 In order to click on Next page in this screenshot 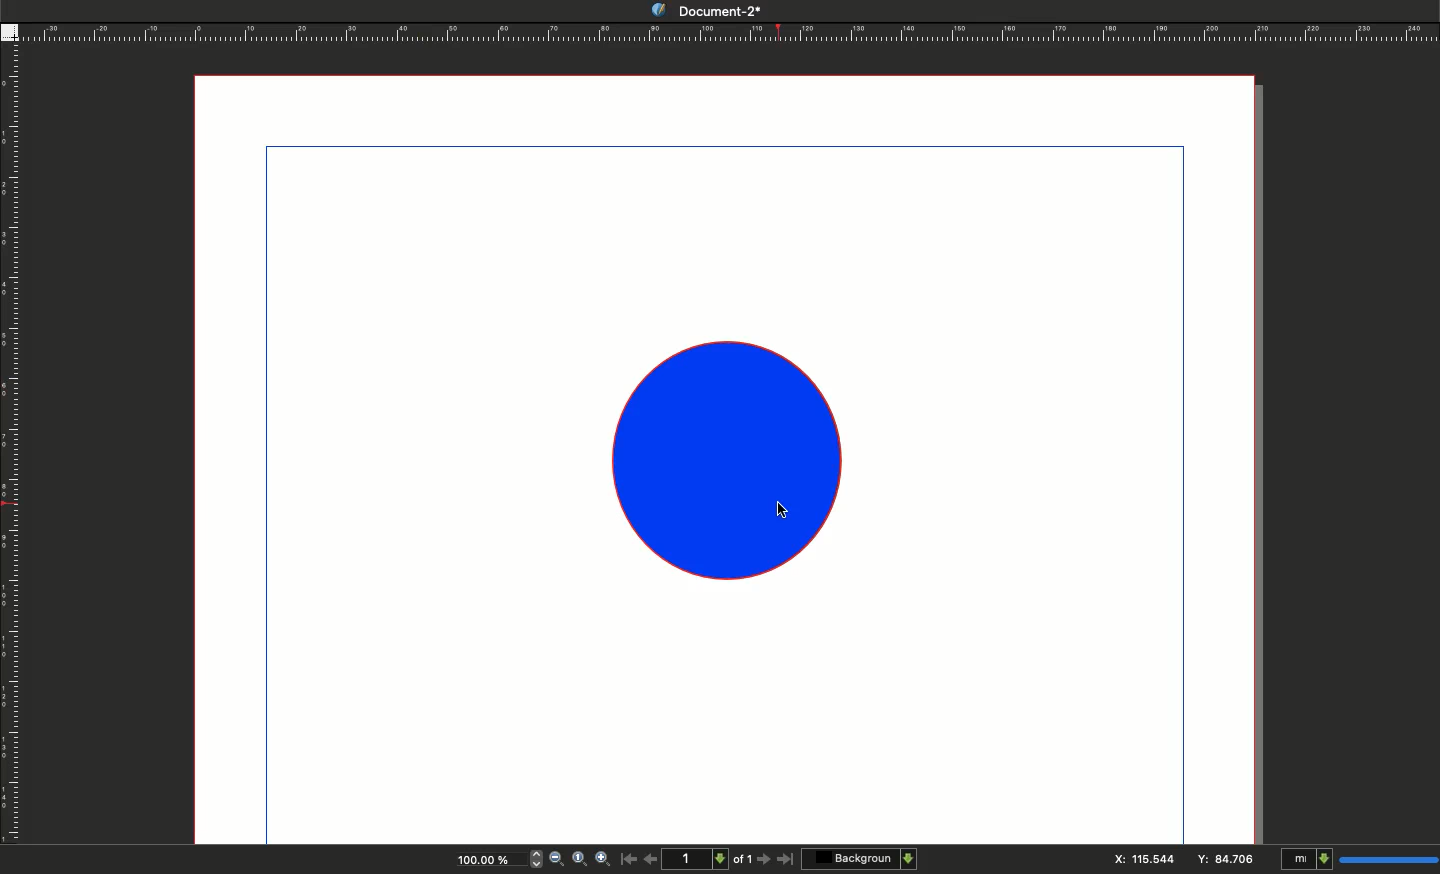, I will do `click(766, 860)`.